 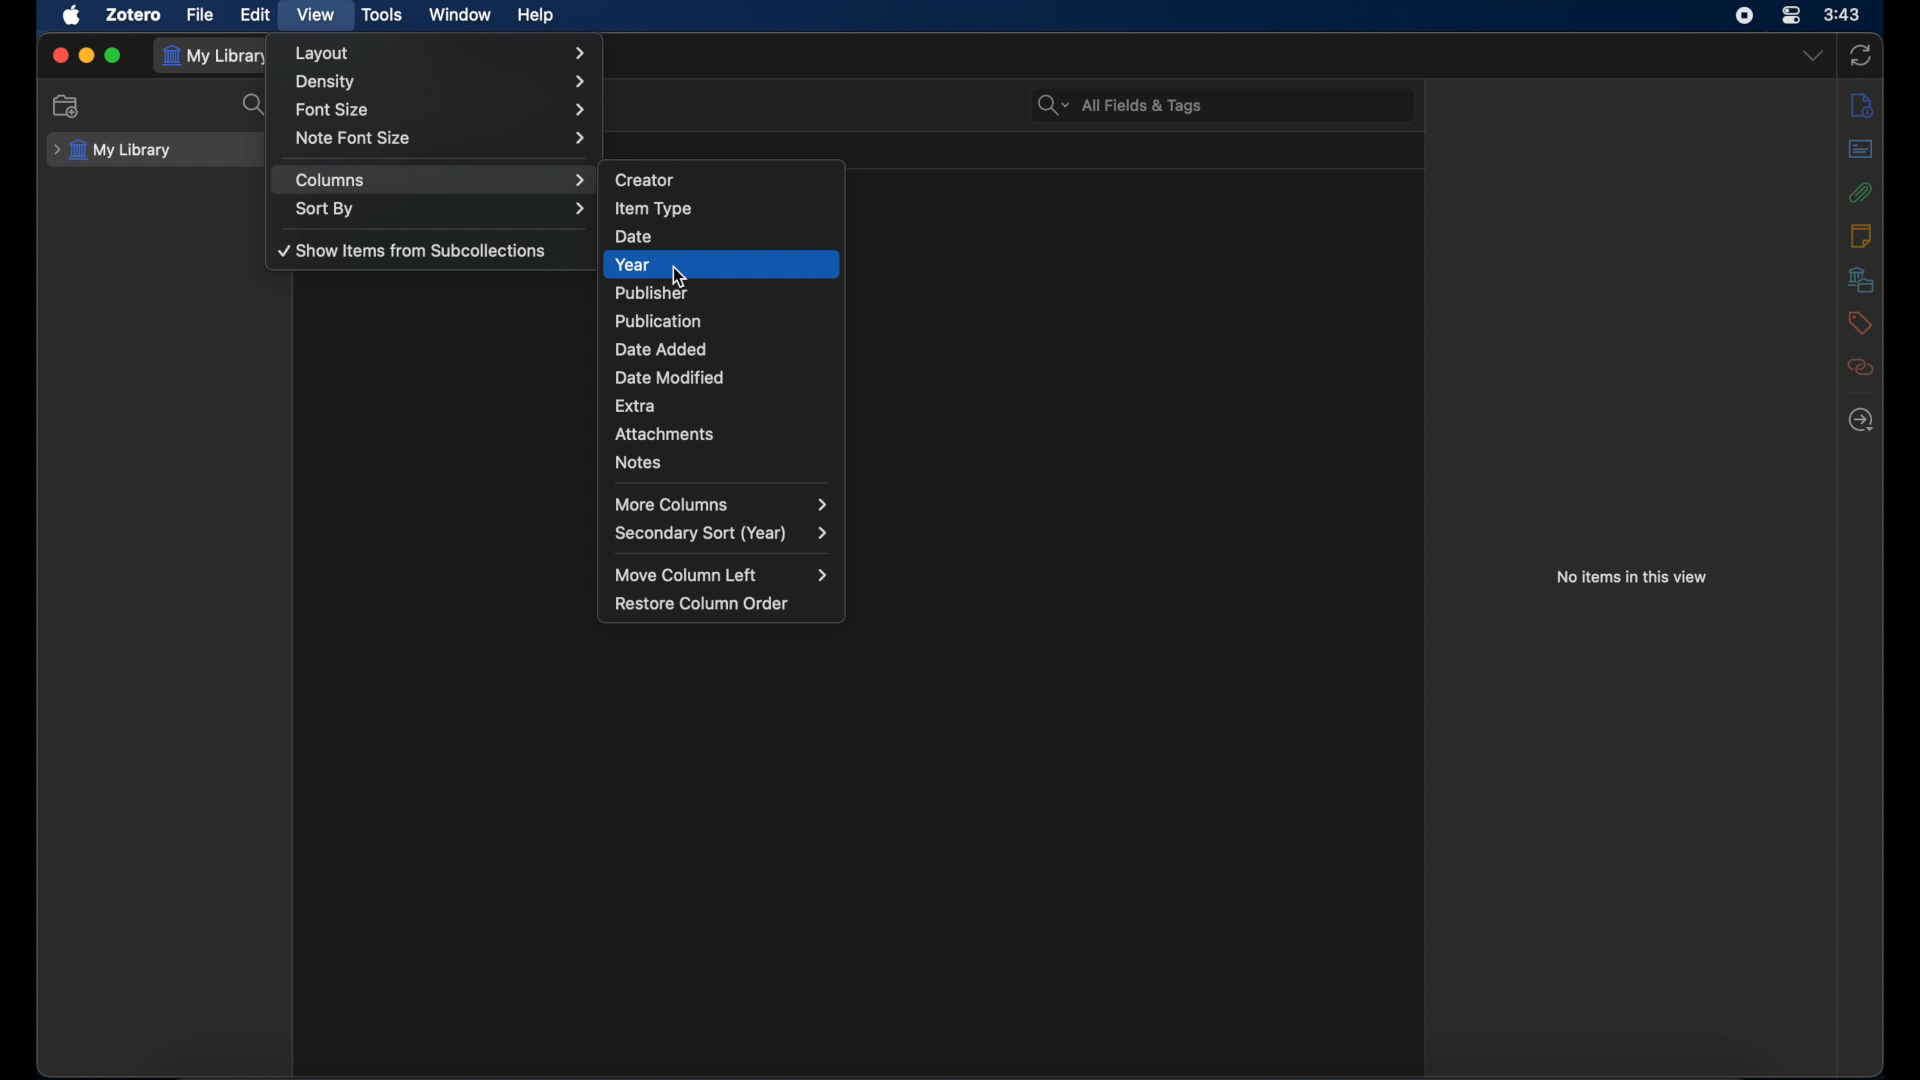 I want to click on item type, so click(x=725, y=208).